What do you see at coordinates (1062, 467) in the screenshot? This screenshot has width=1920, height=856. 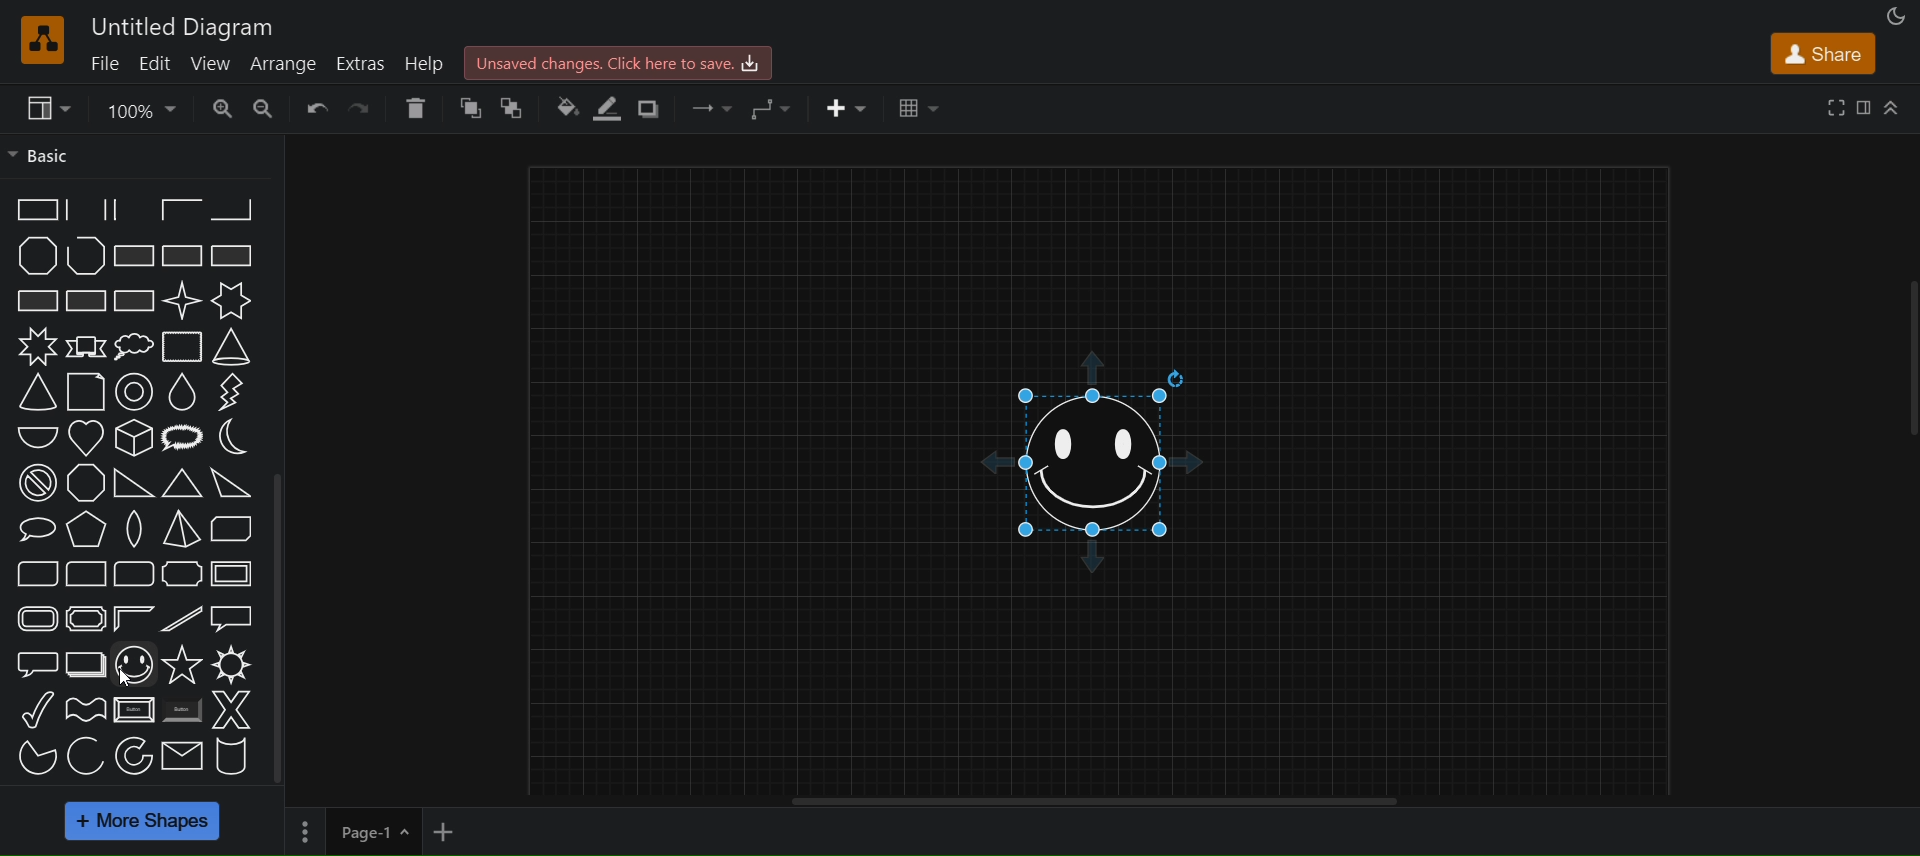 I see `smiley shape` at bounding box center [1062, 467].